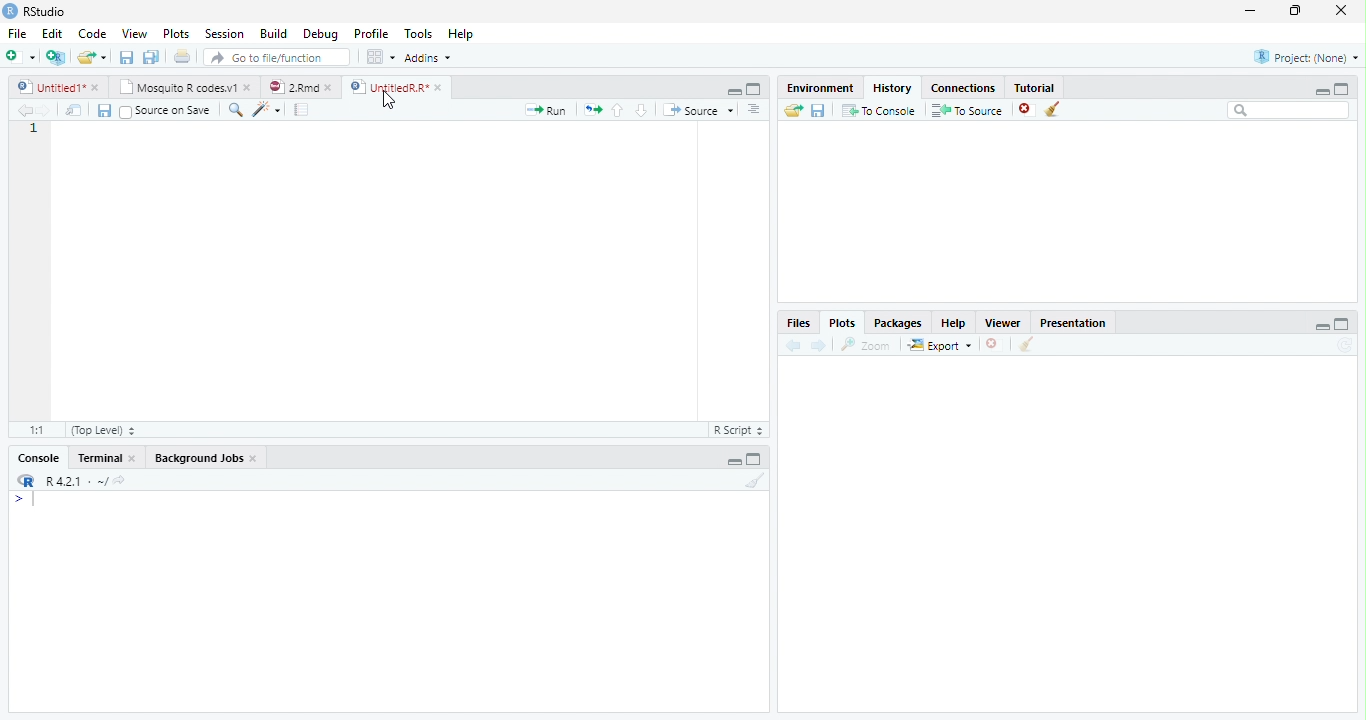 The image size is (1366, 720). Describe the element at coordinates (38, 456) in the screenshot. I see `Console` at that location.